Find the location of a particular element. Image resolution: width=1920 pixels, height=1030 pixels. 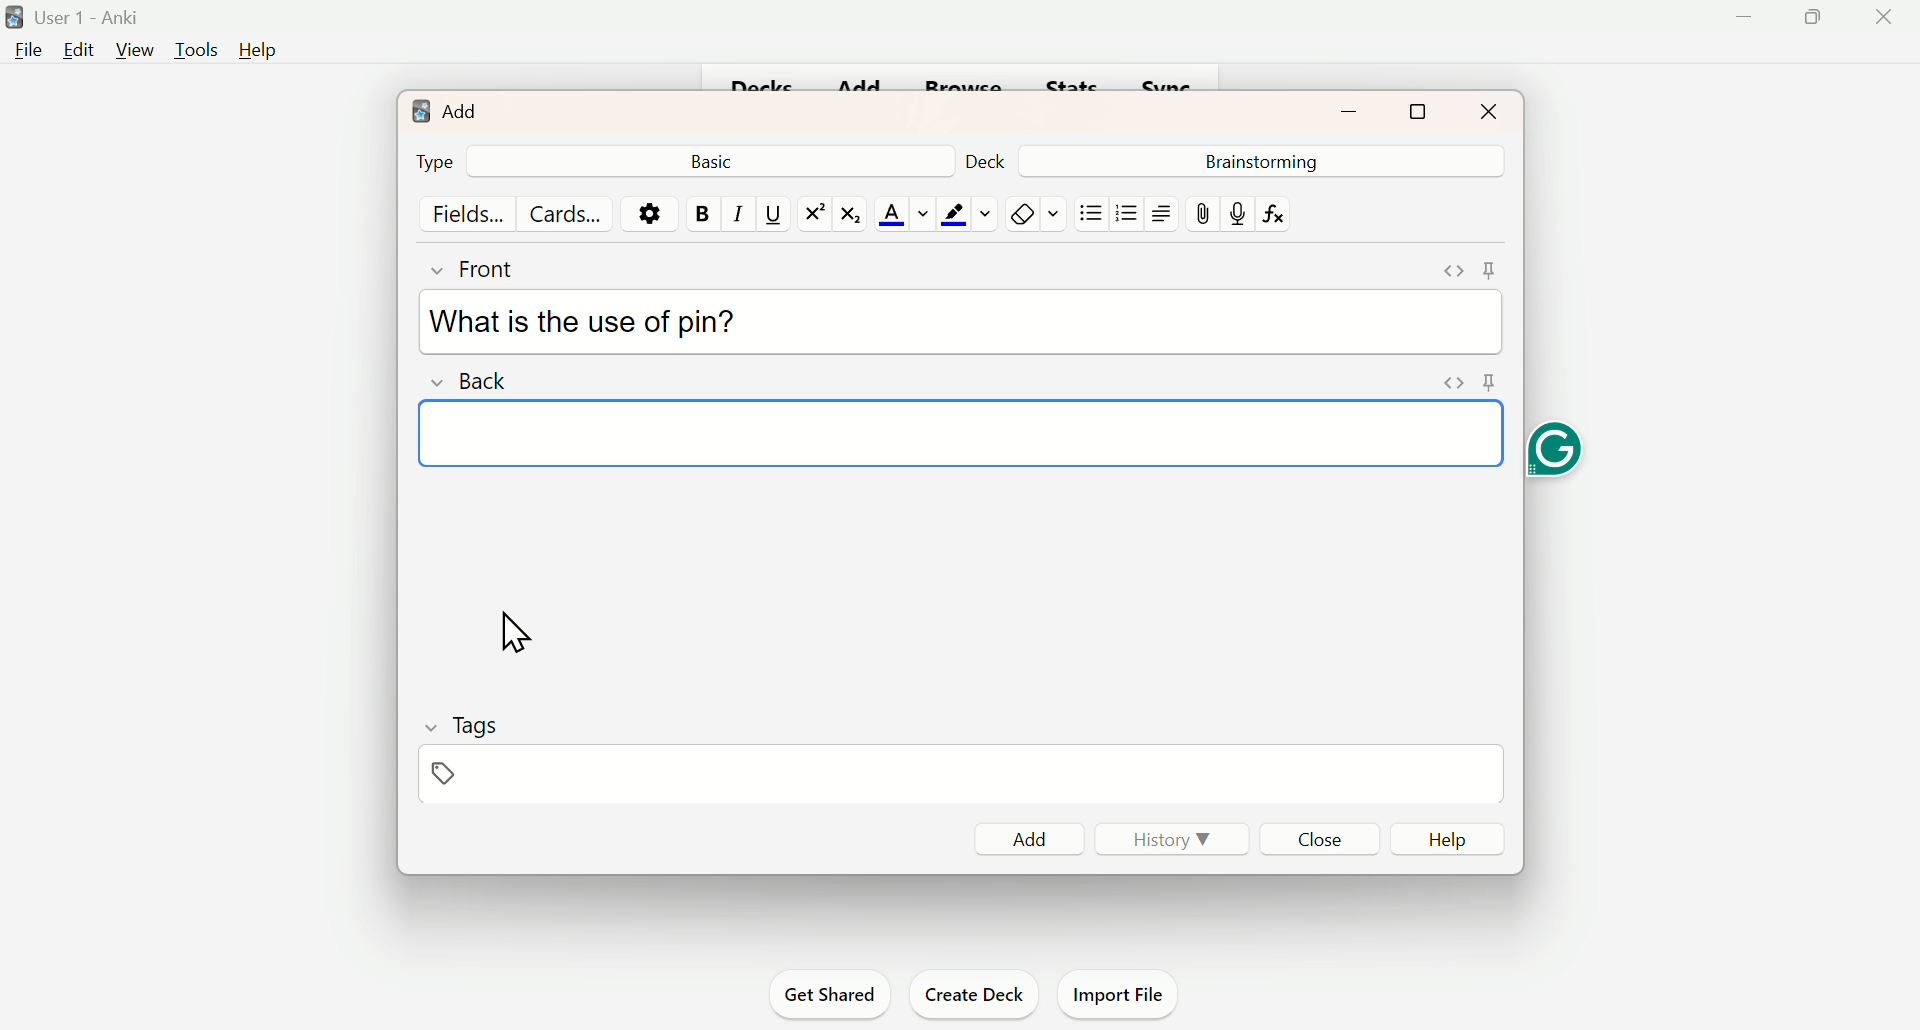

Text Alignment is located at coordinates (1159, 213).